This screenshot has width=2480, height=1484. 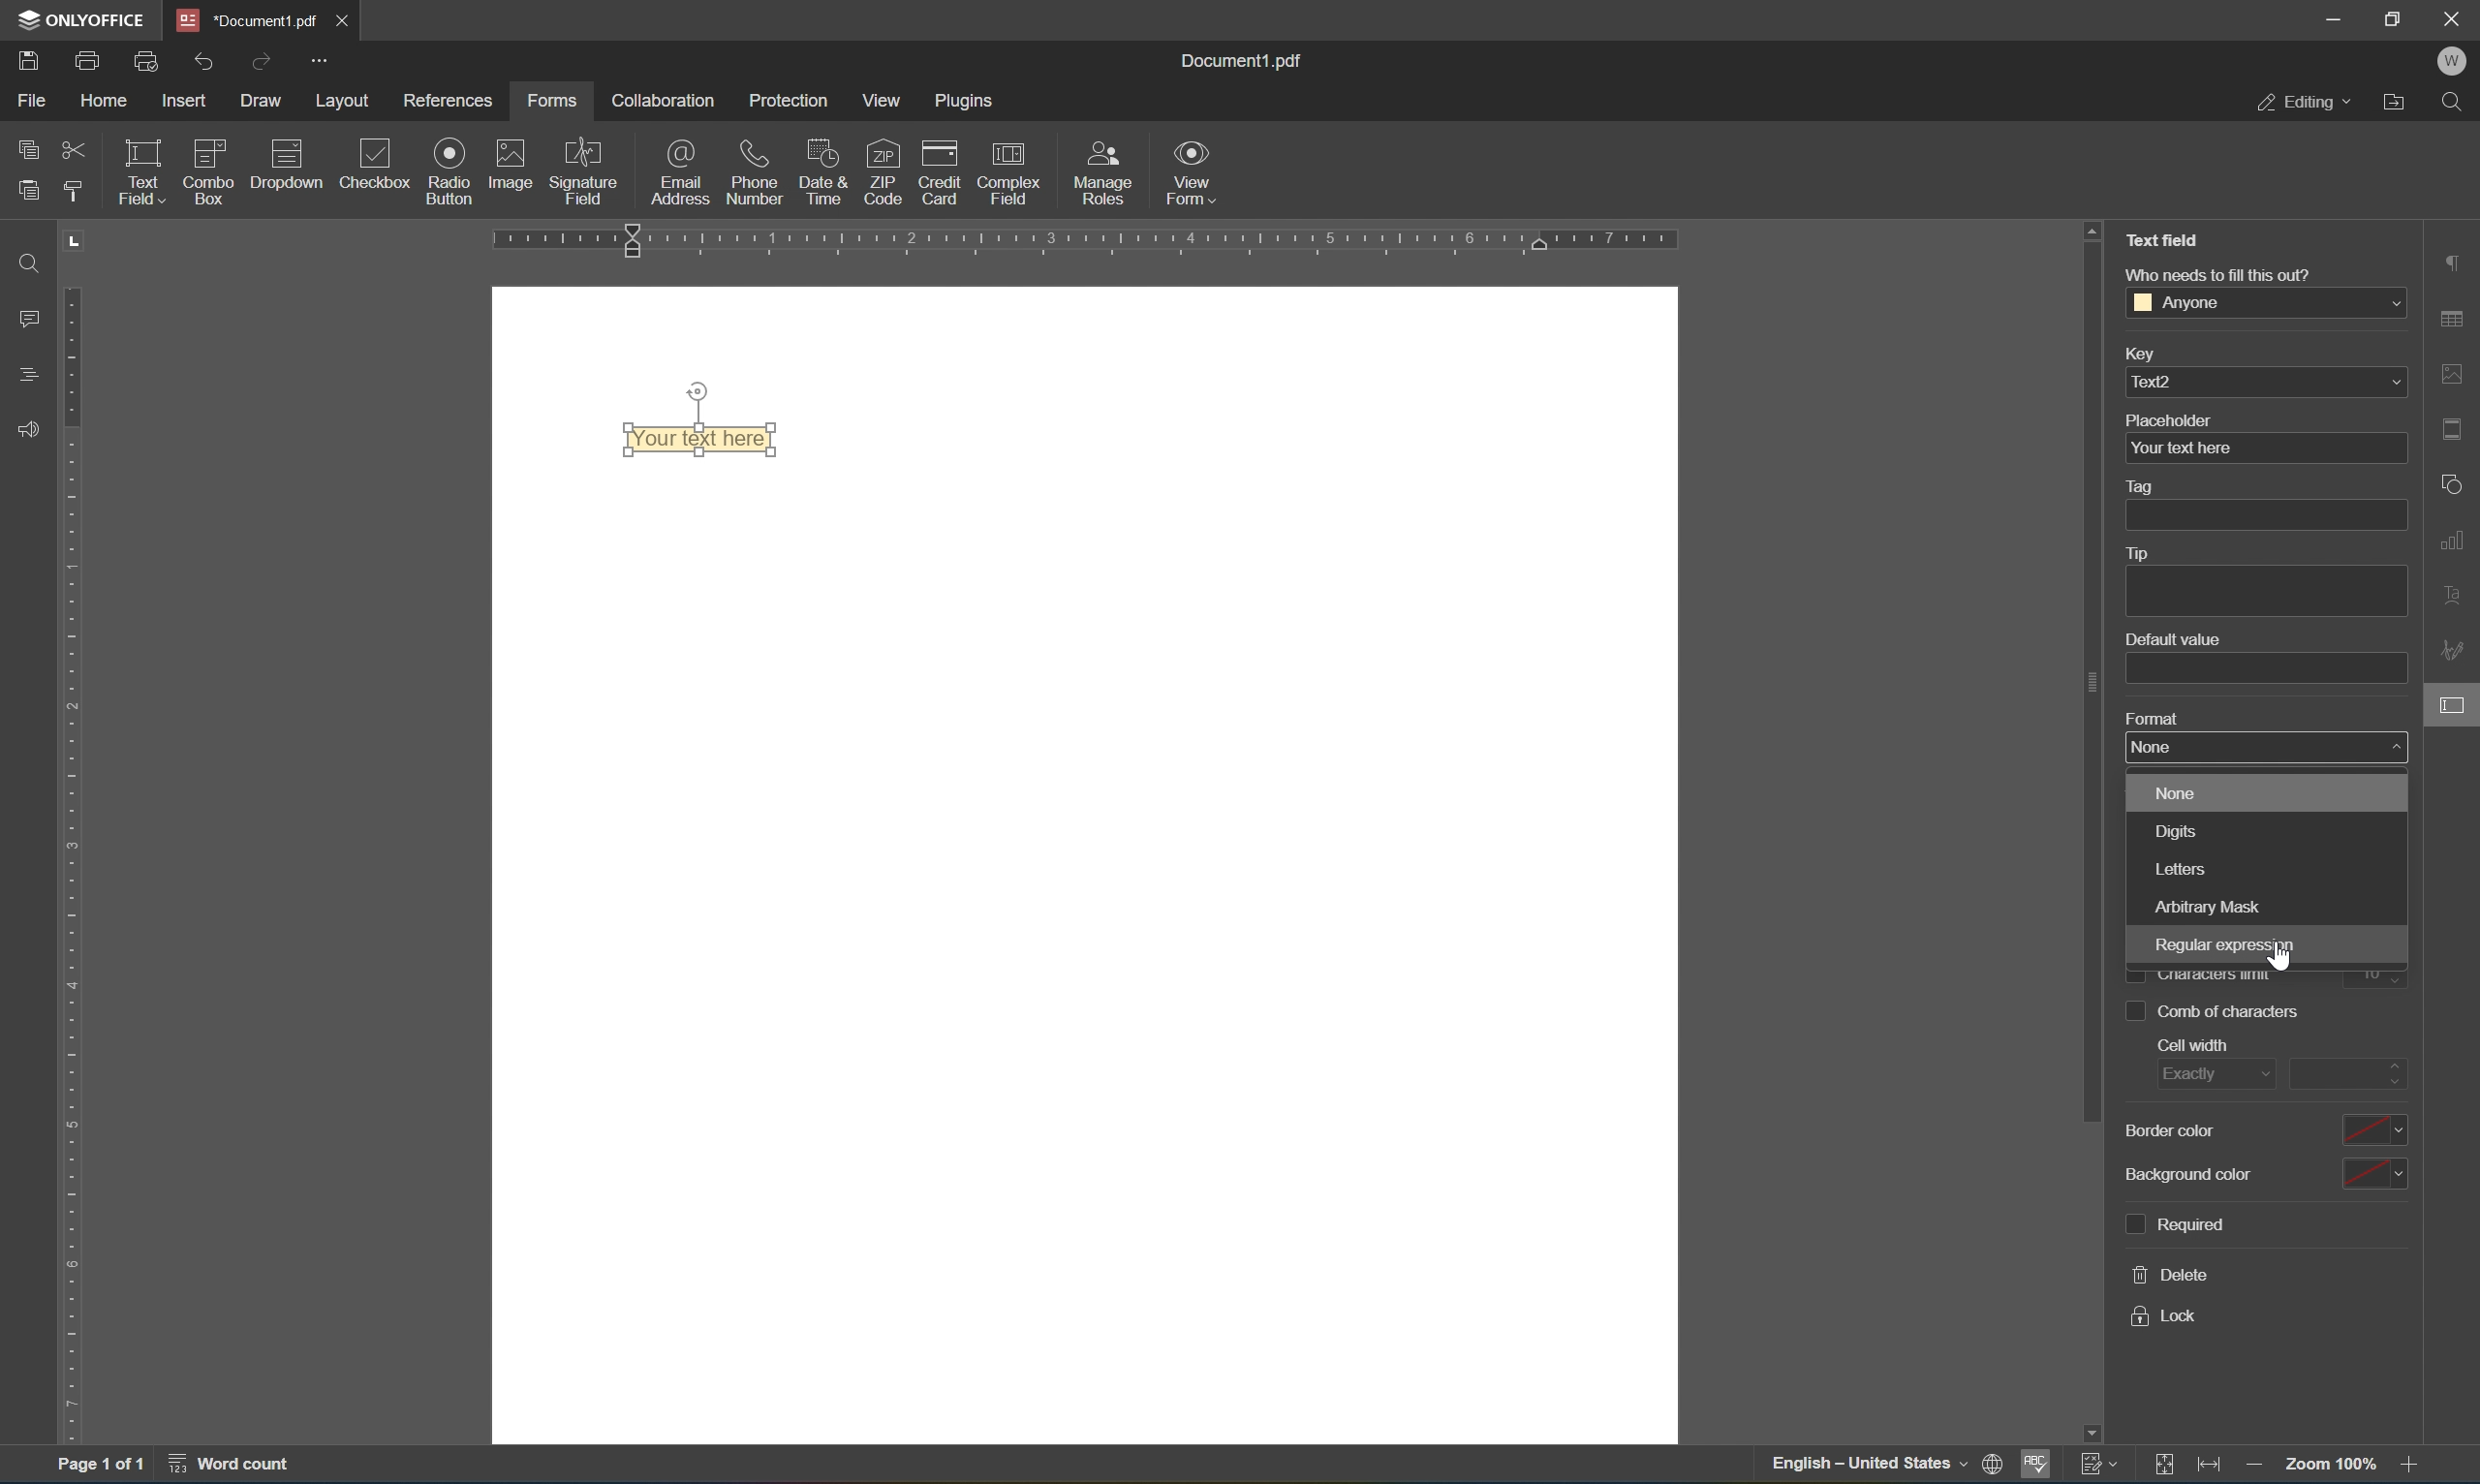 What do you see at coordinates (2139, 552) in the screenshot?
I see `tip` at bounding box center [2139, 552].